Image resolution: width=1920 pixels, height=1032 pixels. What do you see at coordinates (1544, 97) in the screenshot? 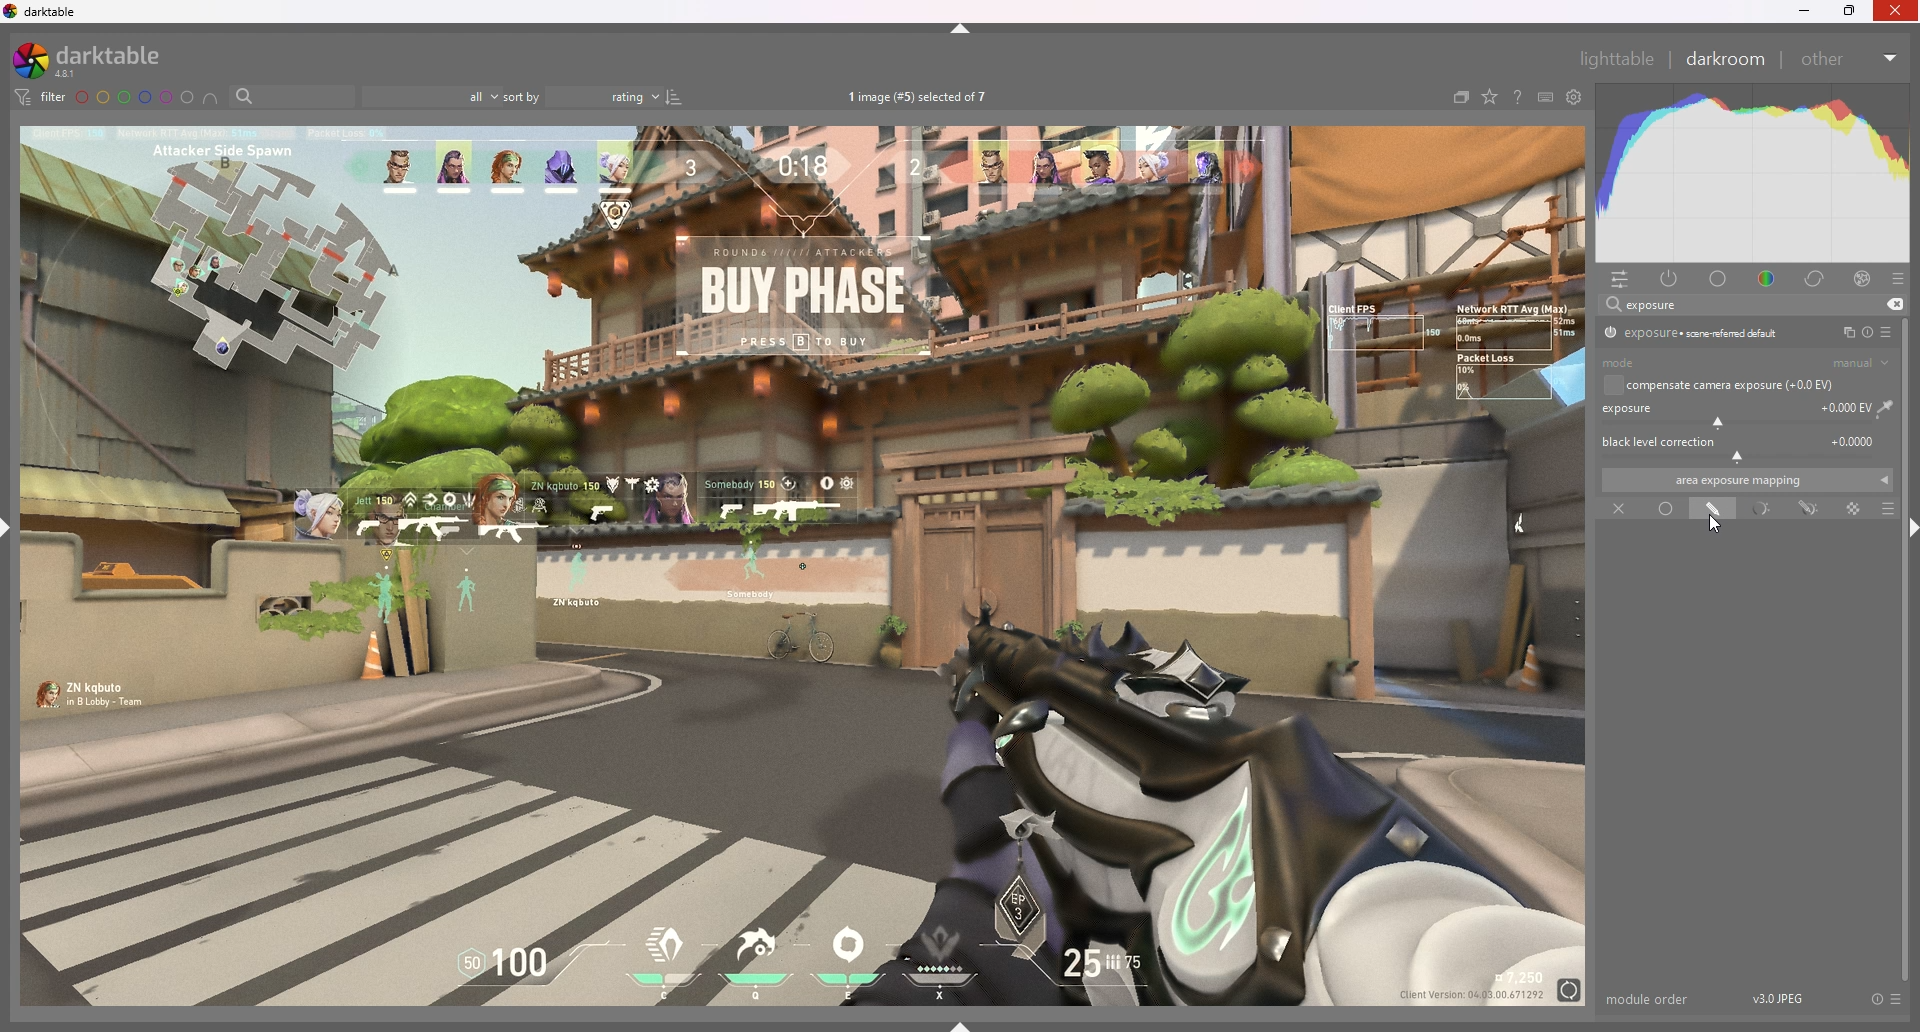
I see `keyboars shortcut` at bounding box center [1544, 97].